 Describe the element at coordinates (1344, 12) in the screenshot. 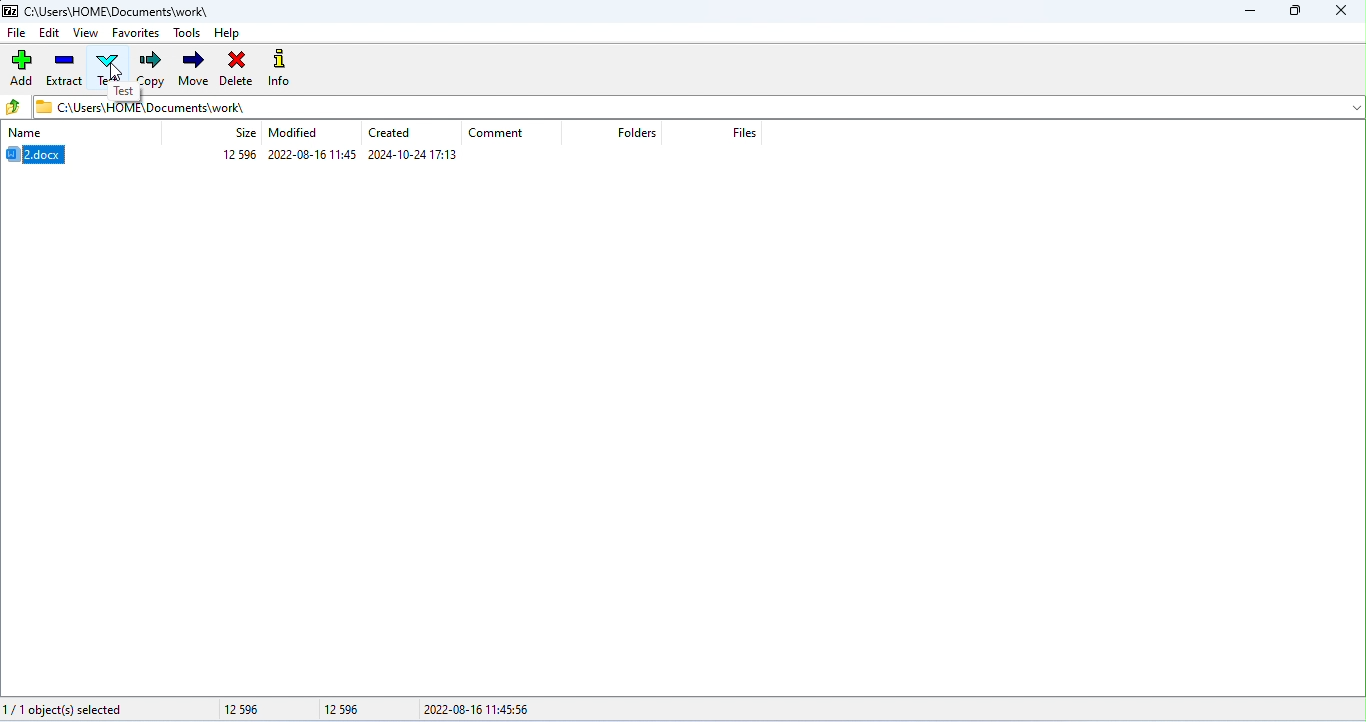

I see `close` at that location.